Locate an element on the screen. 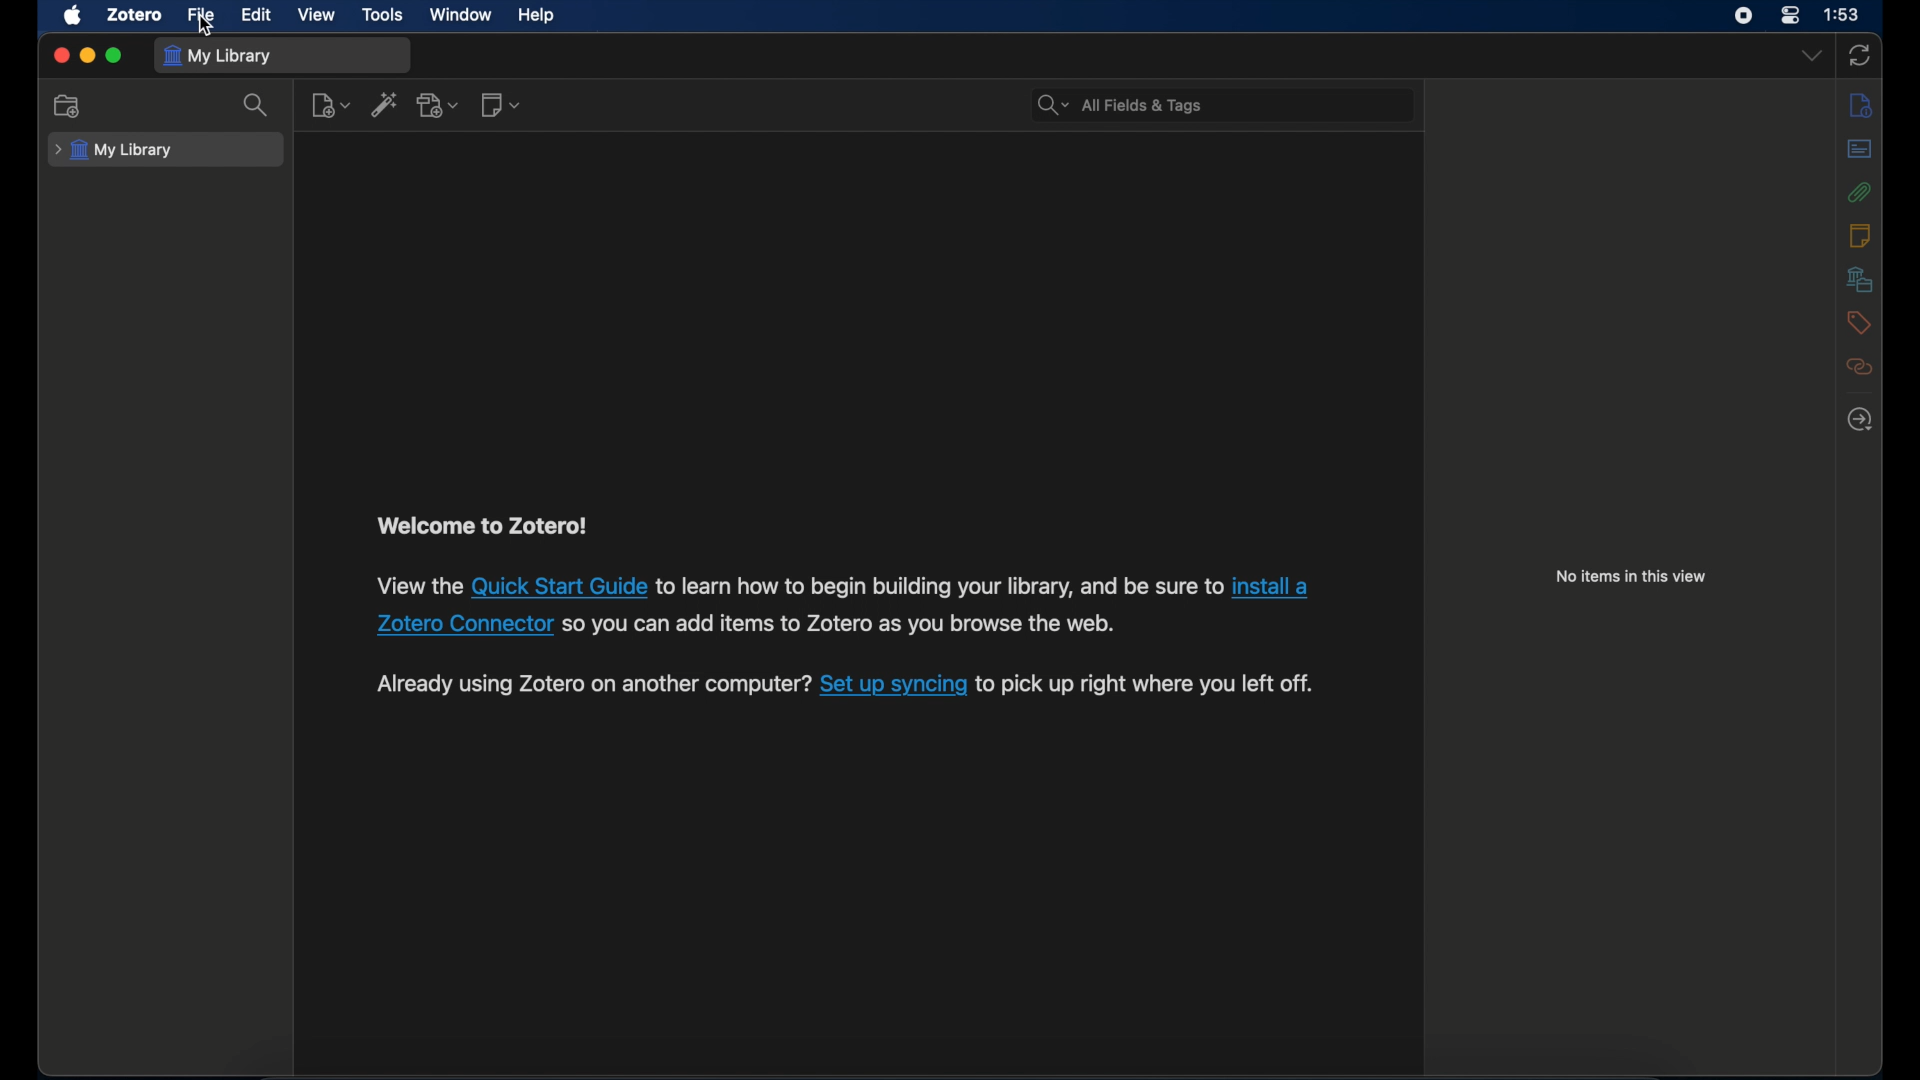  info is located at coordinates (1859, 104).